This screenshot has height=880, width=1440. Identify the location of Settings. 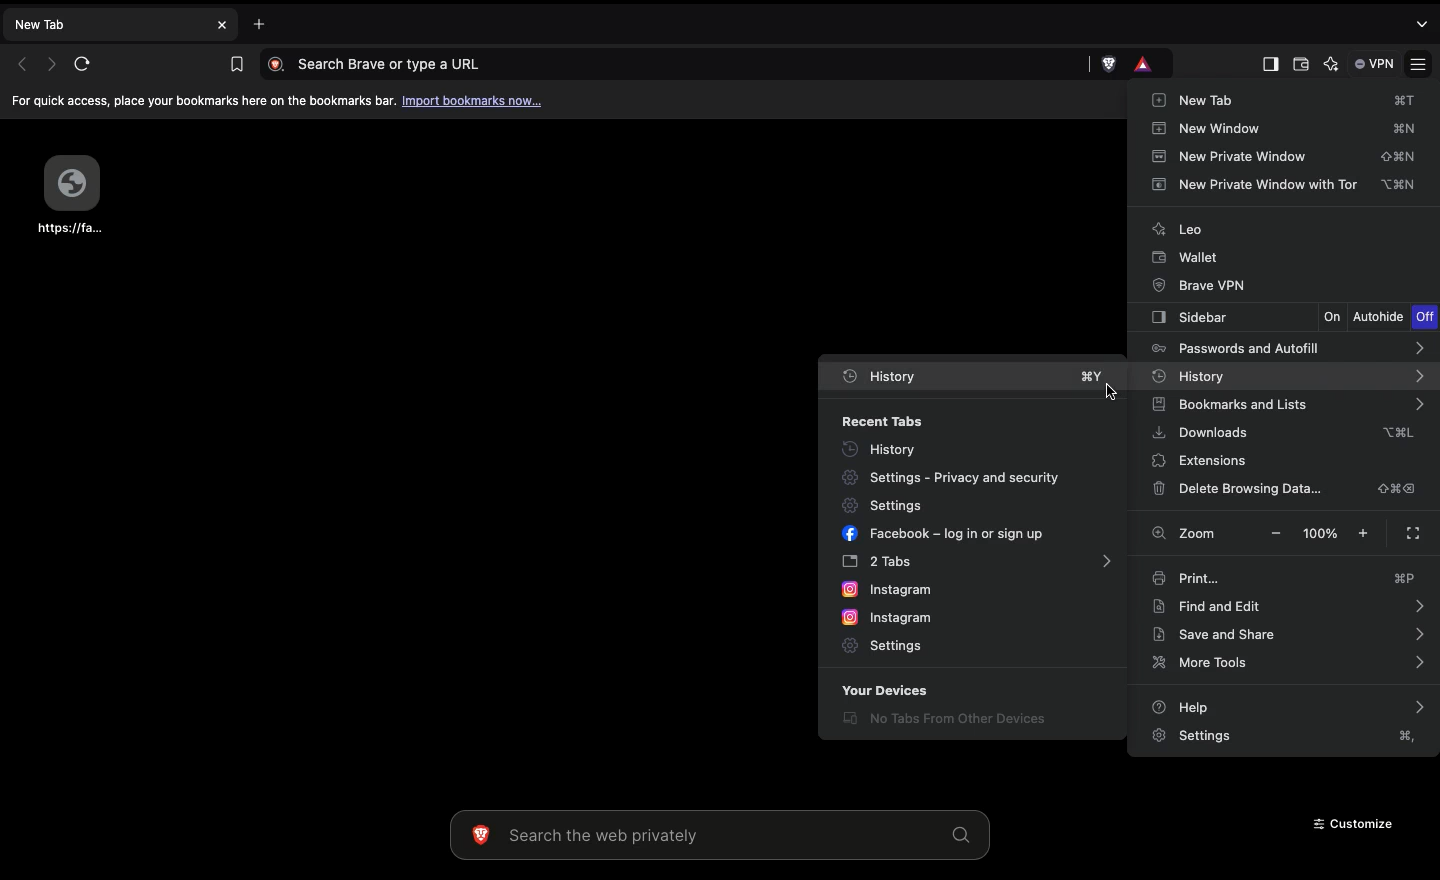
(1287, 735).